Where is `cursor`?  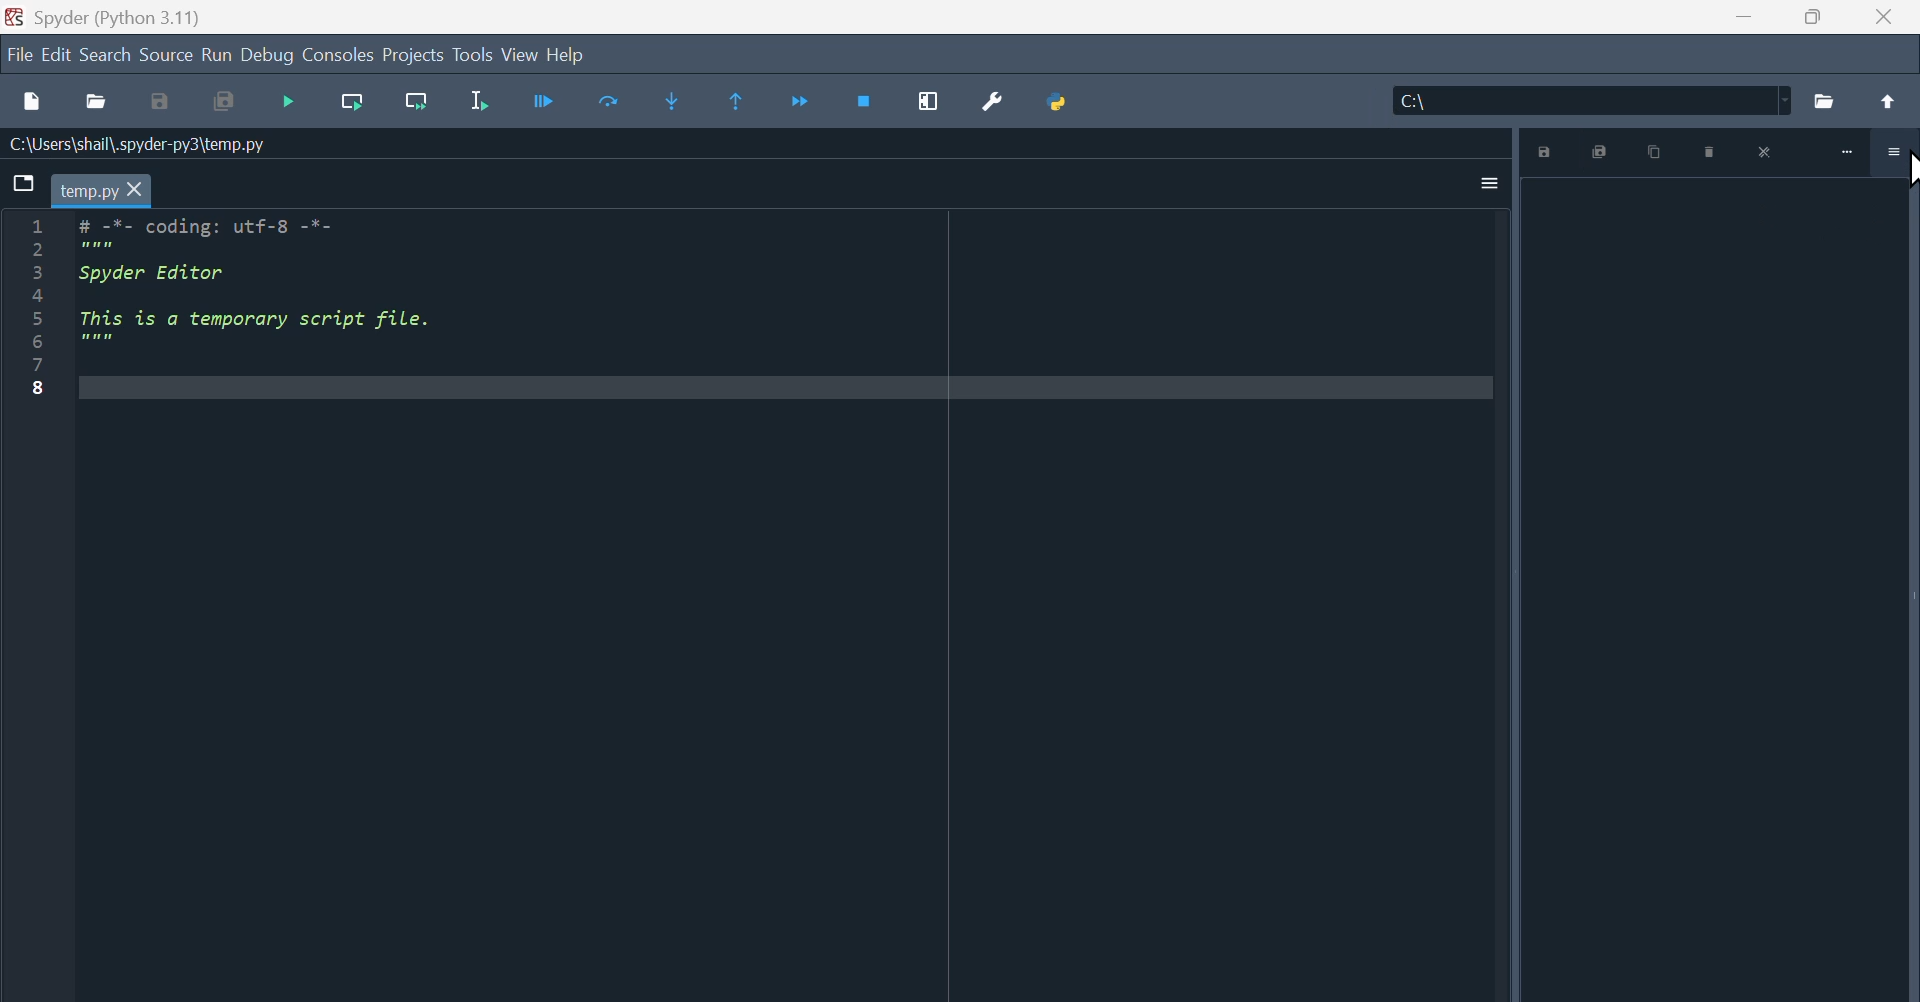 cursor is located at coordinates (1908, 169).